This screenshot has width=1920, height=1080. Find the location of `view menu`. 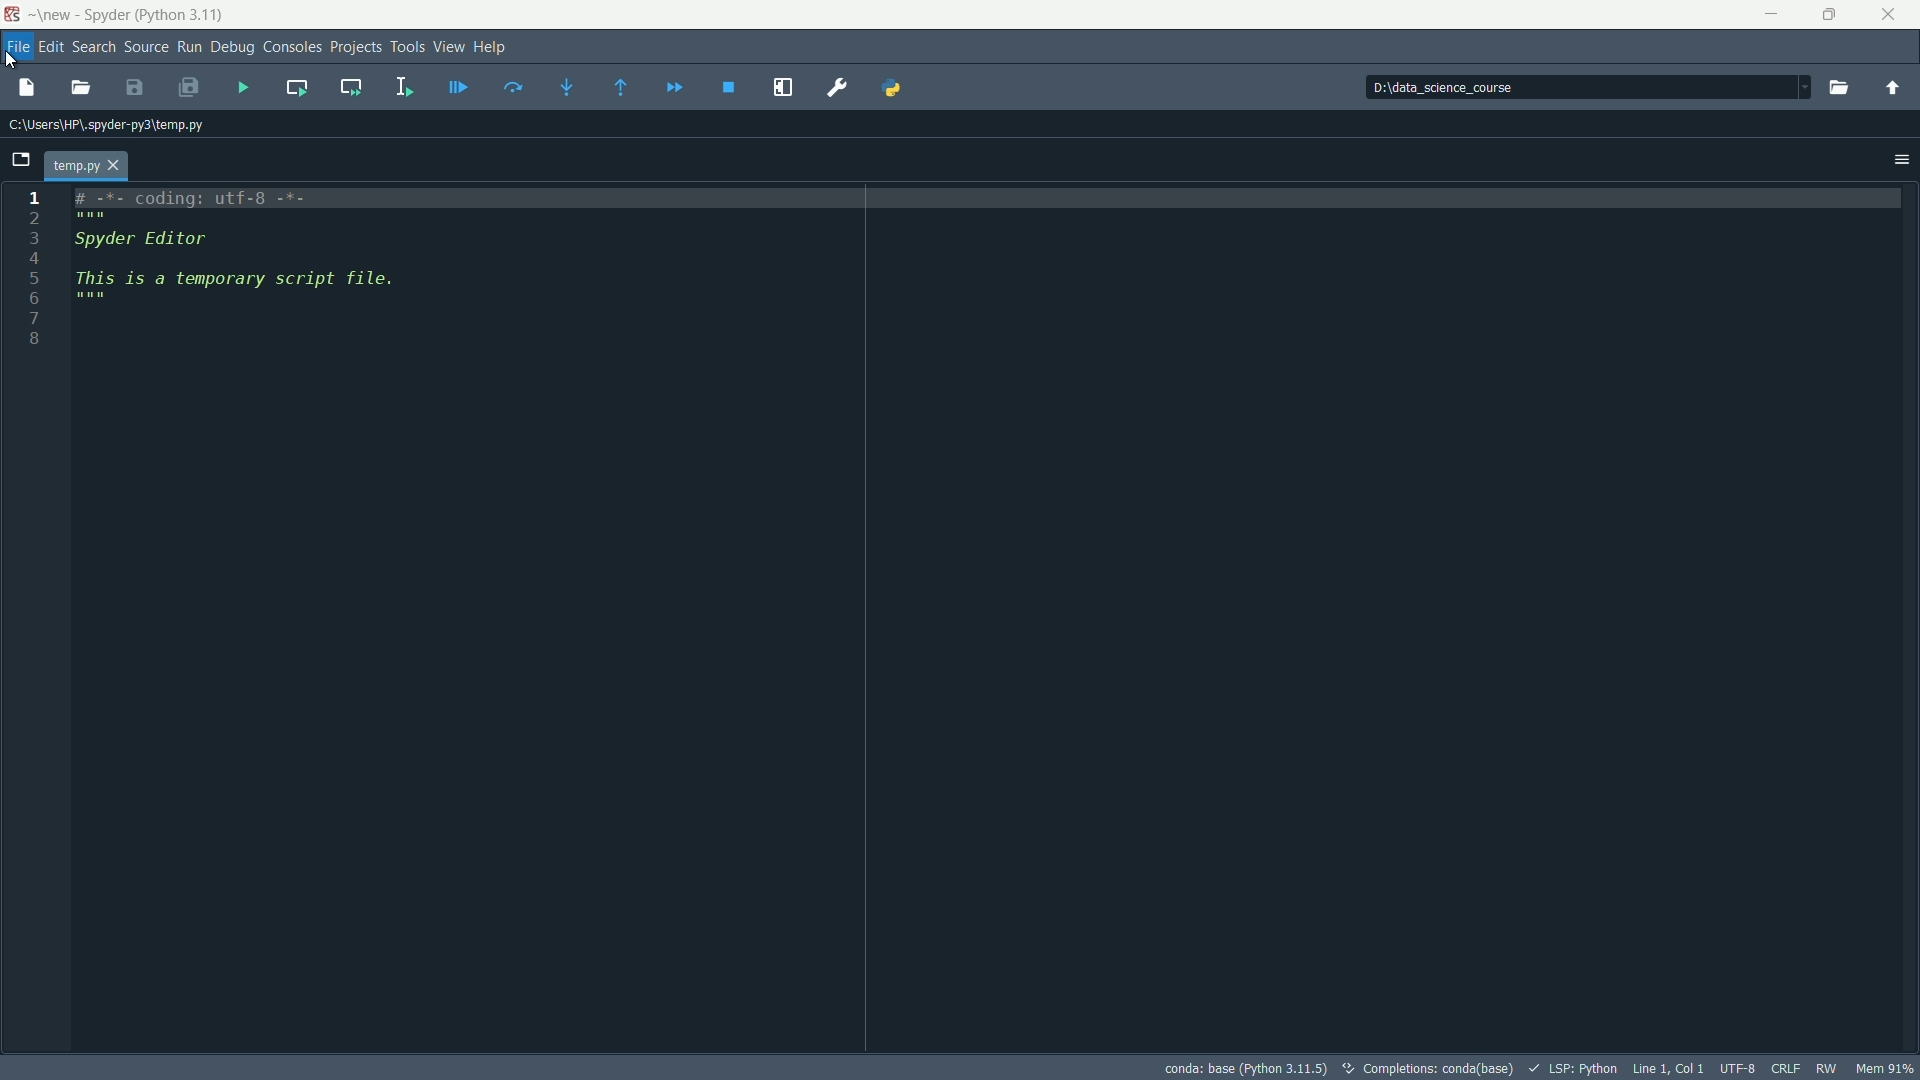

view menu is located at coordinates (449, 46).